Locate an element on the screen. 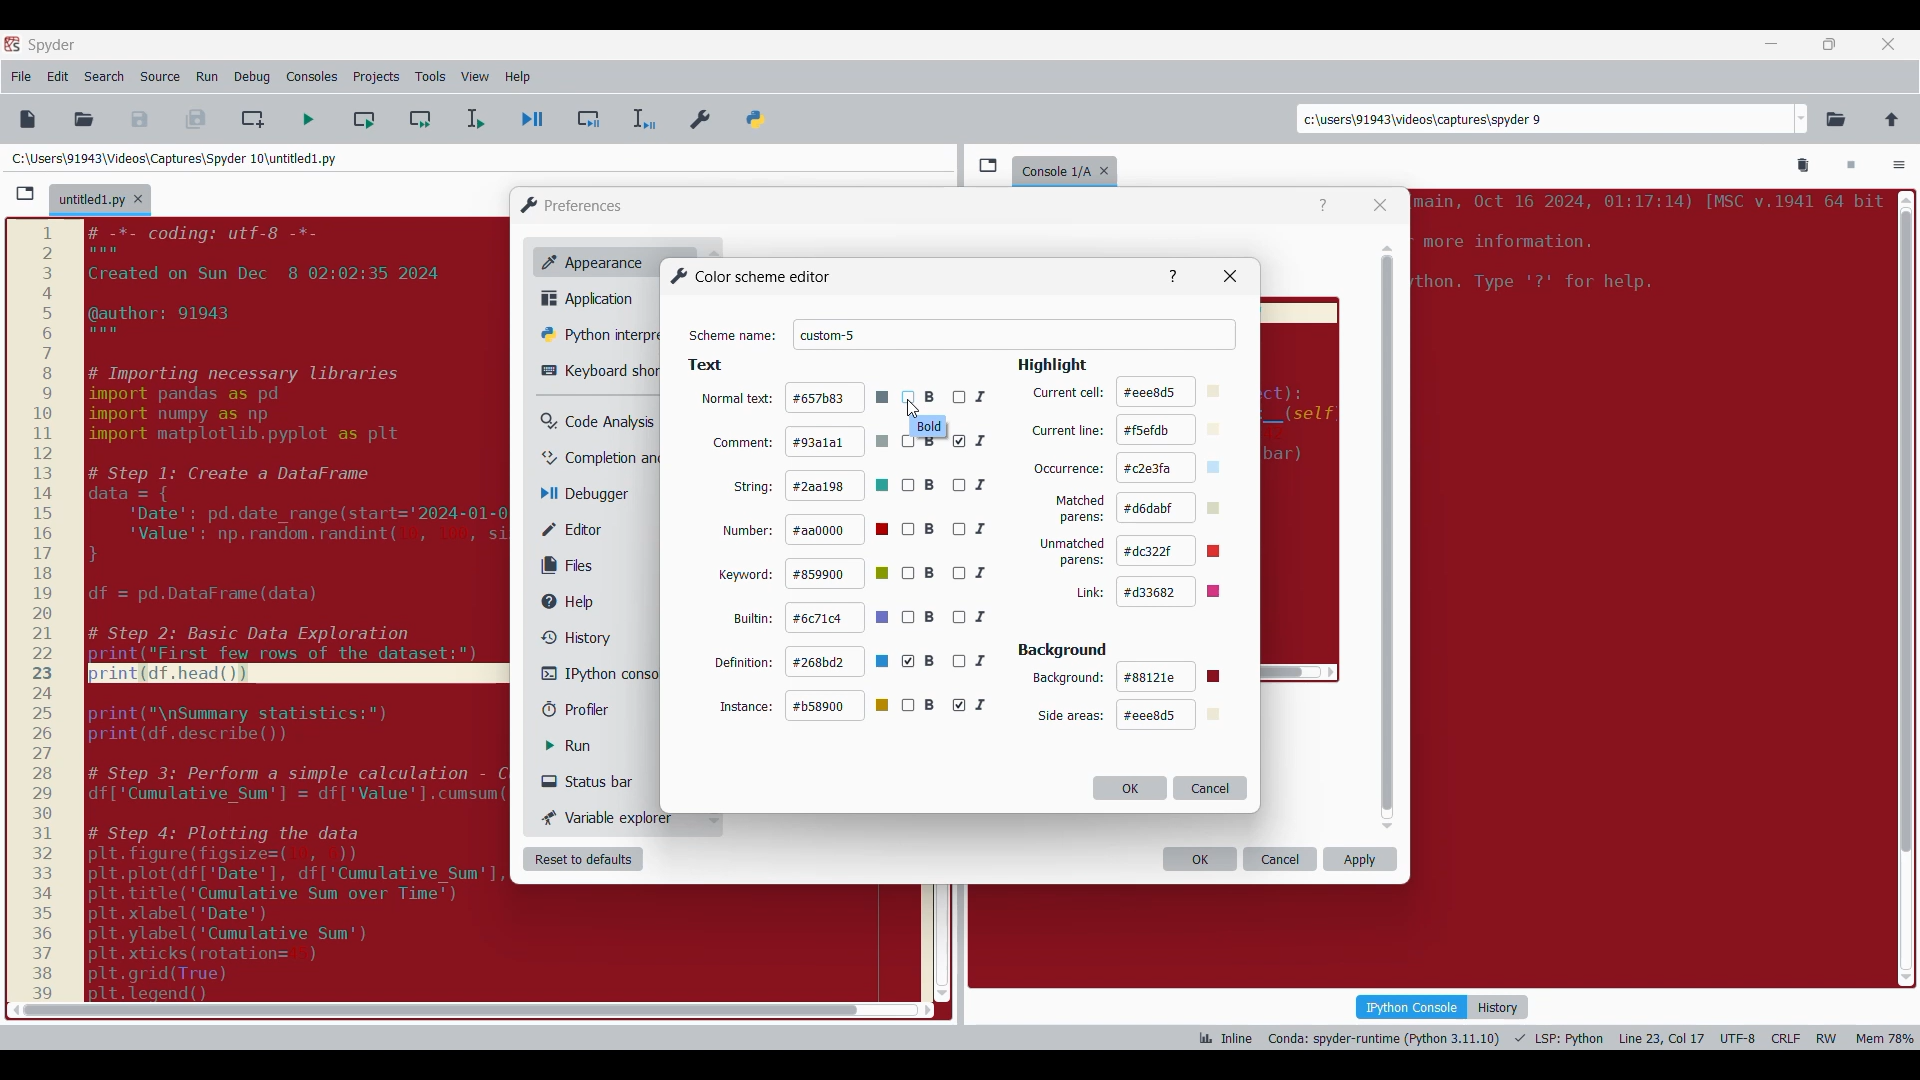  Profiler is located at coordinates (594, 710).